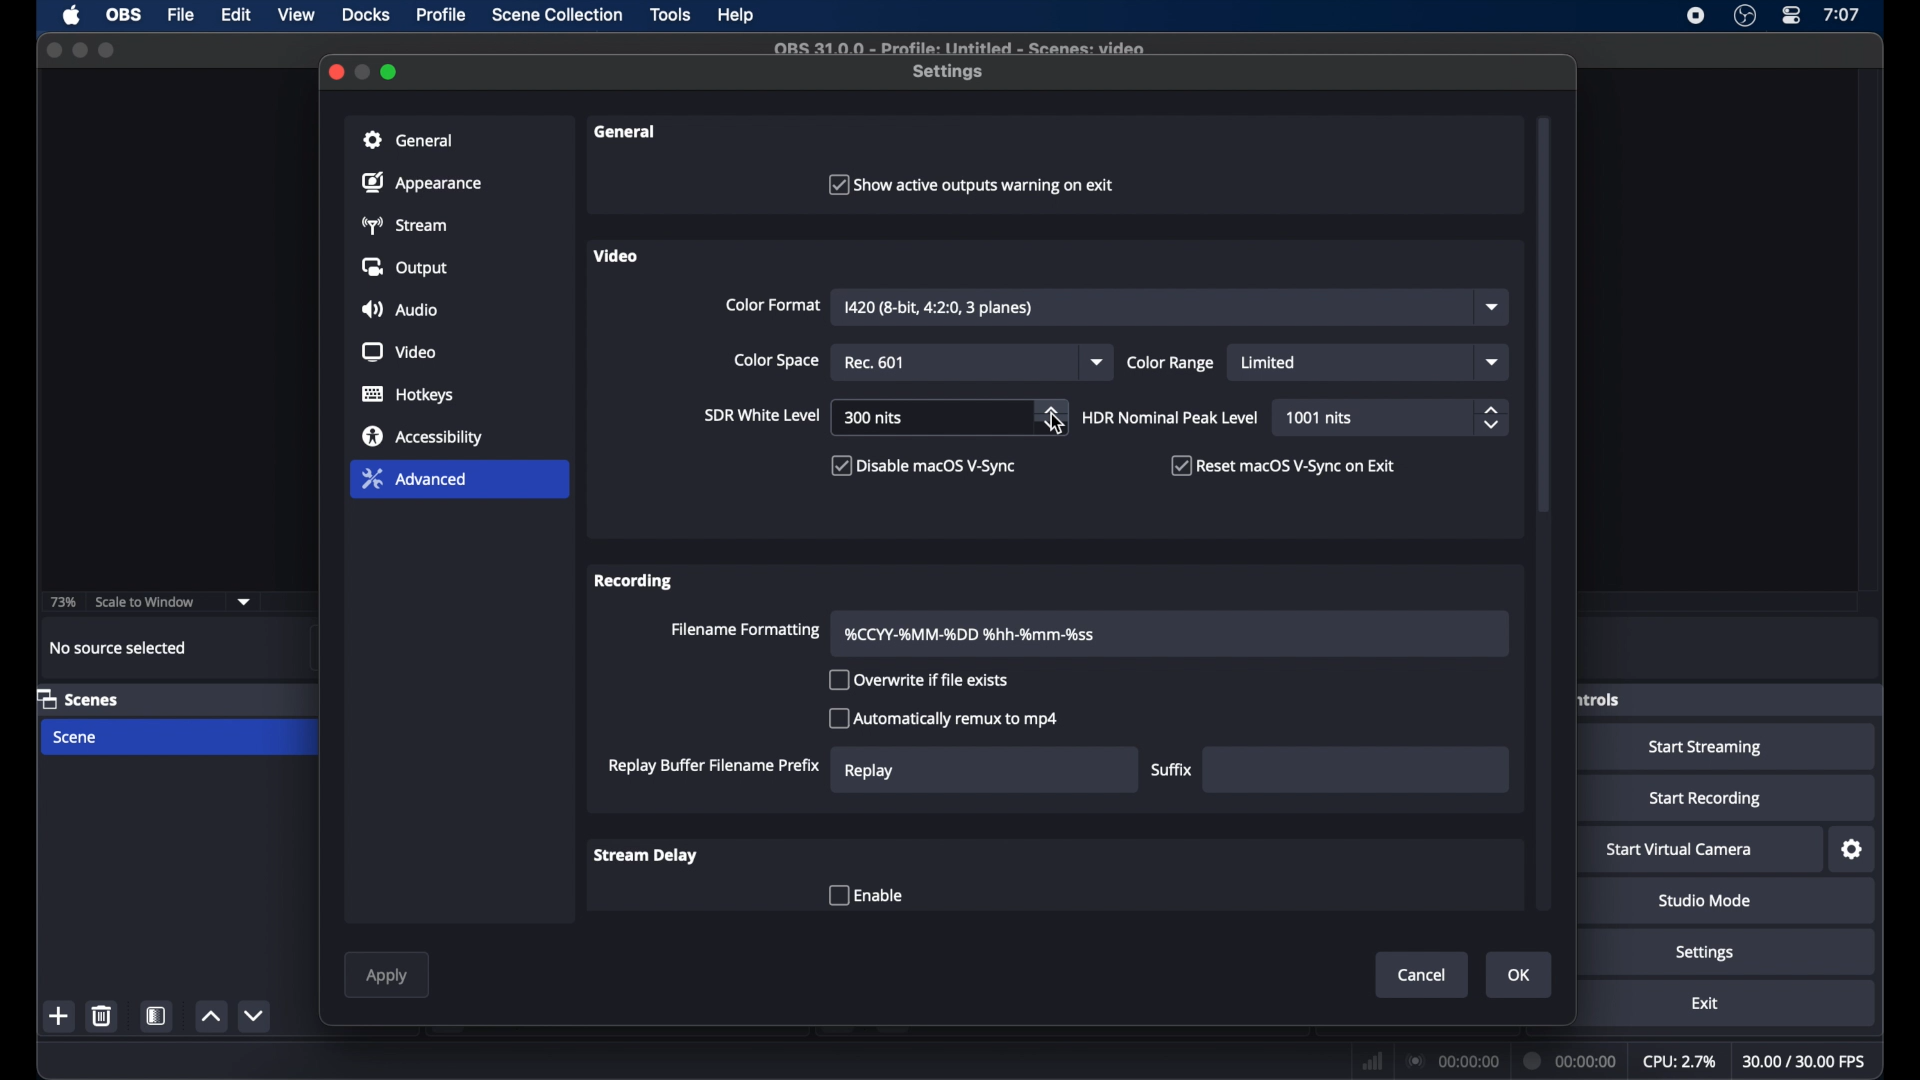  Describe the element at coordinates (919, 680) in the screenshot. I see `checkbox` at that location.